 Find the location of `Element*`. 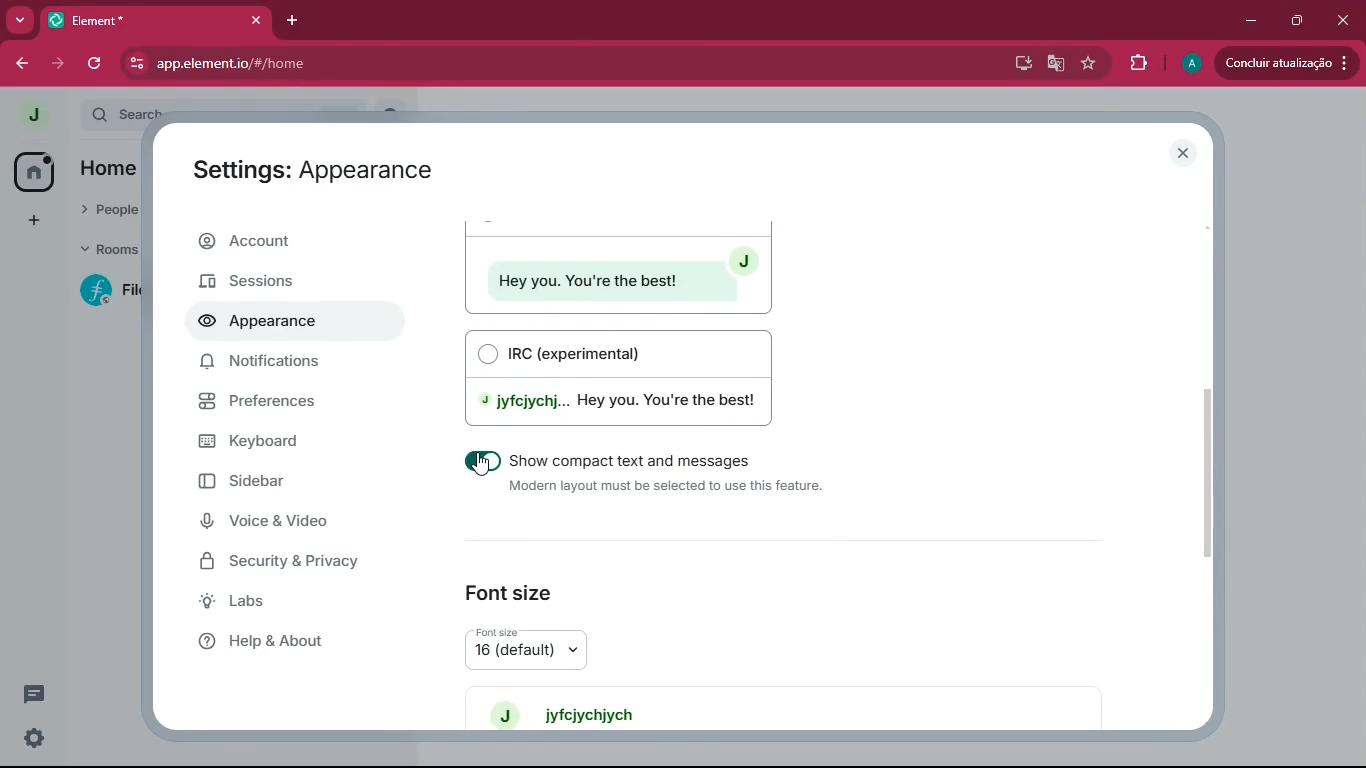

Element* is located at coordinates (139, 21).